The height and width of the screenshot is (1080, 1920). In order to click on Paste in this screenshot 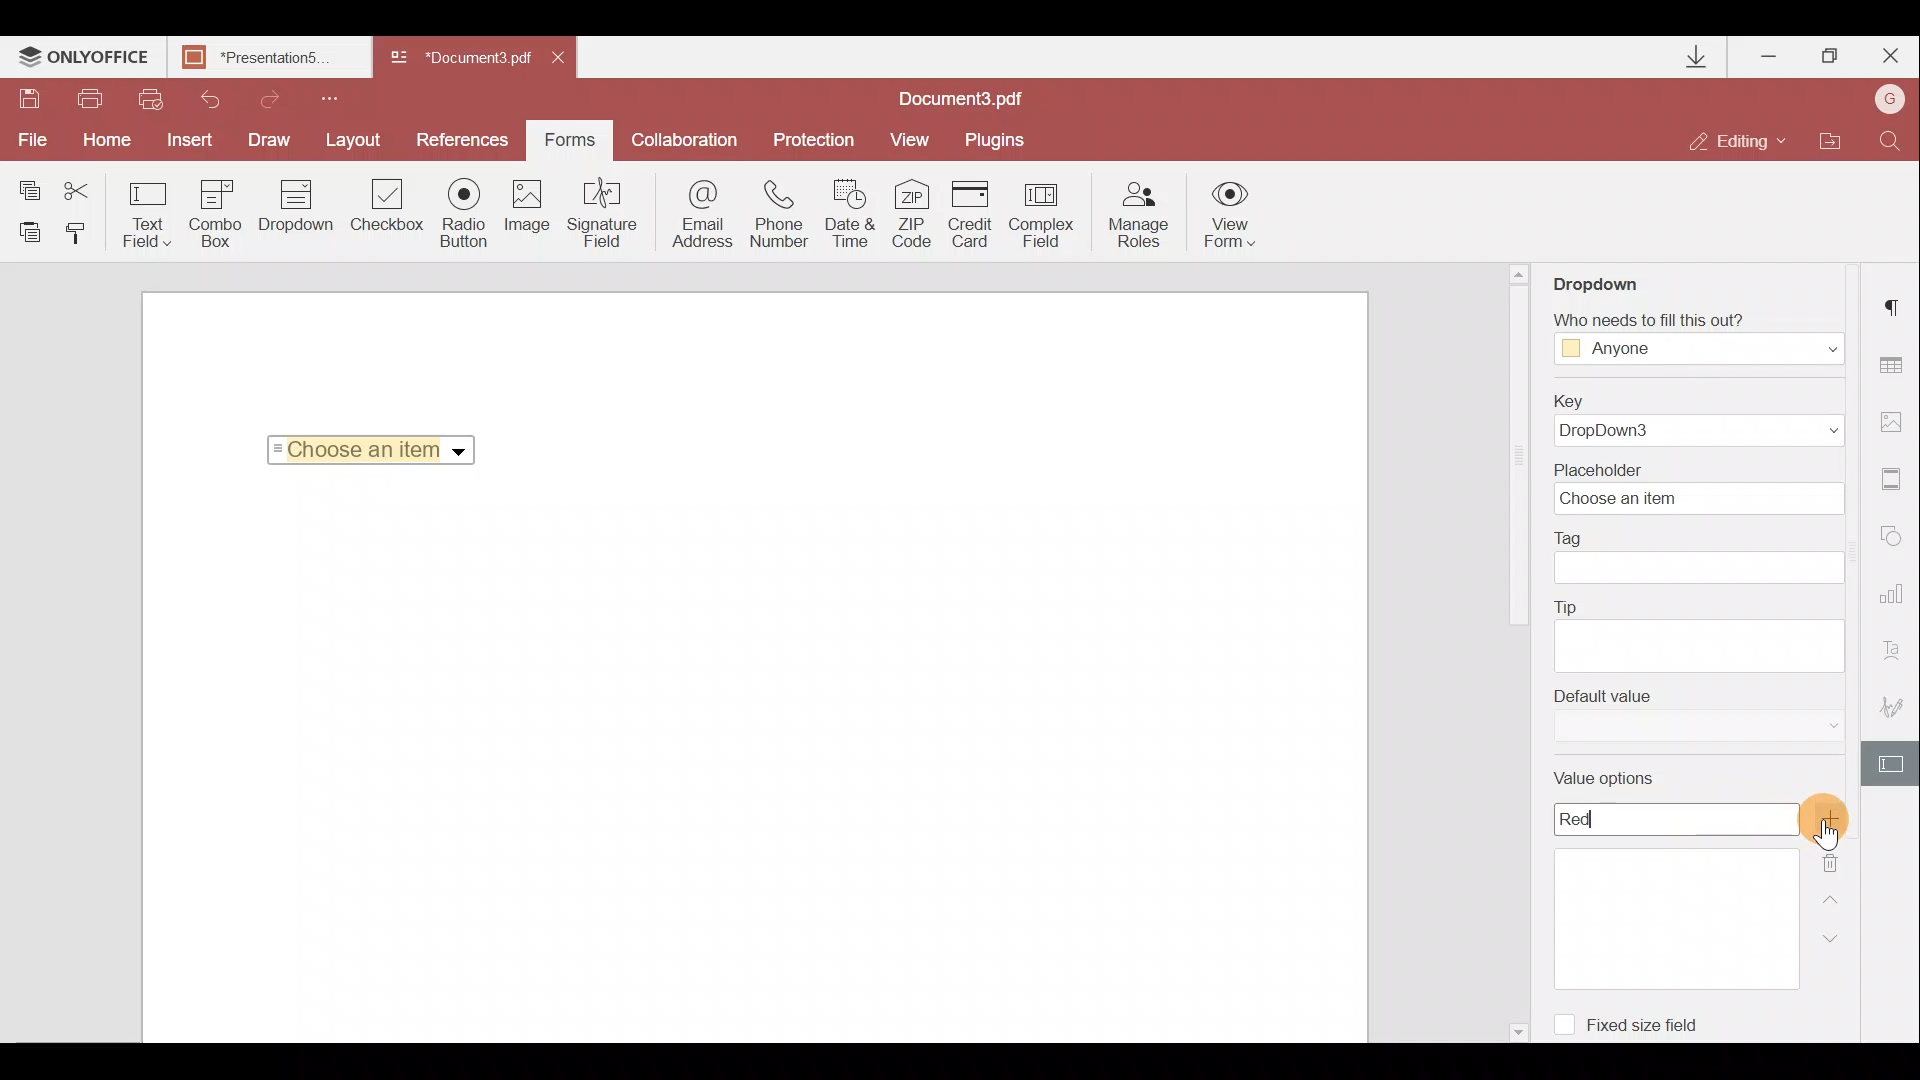, I will do `click(28, 235)`.